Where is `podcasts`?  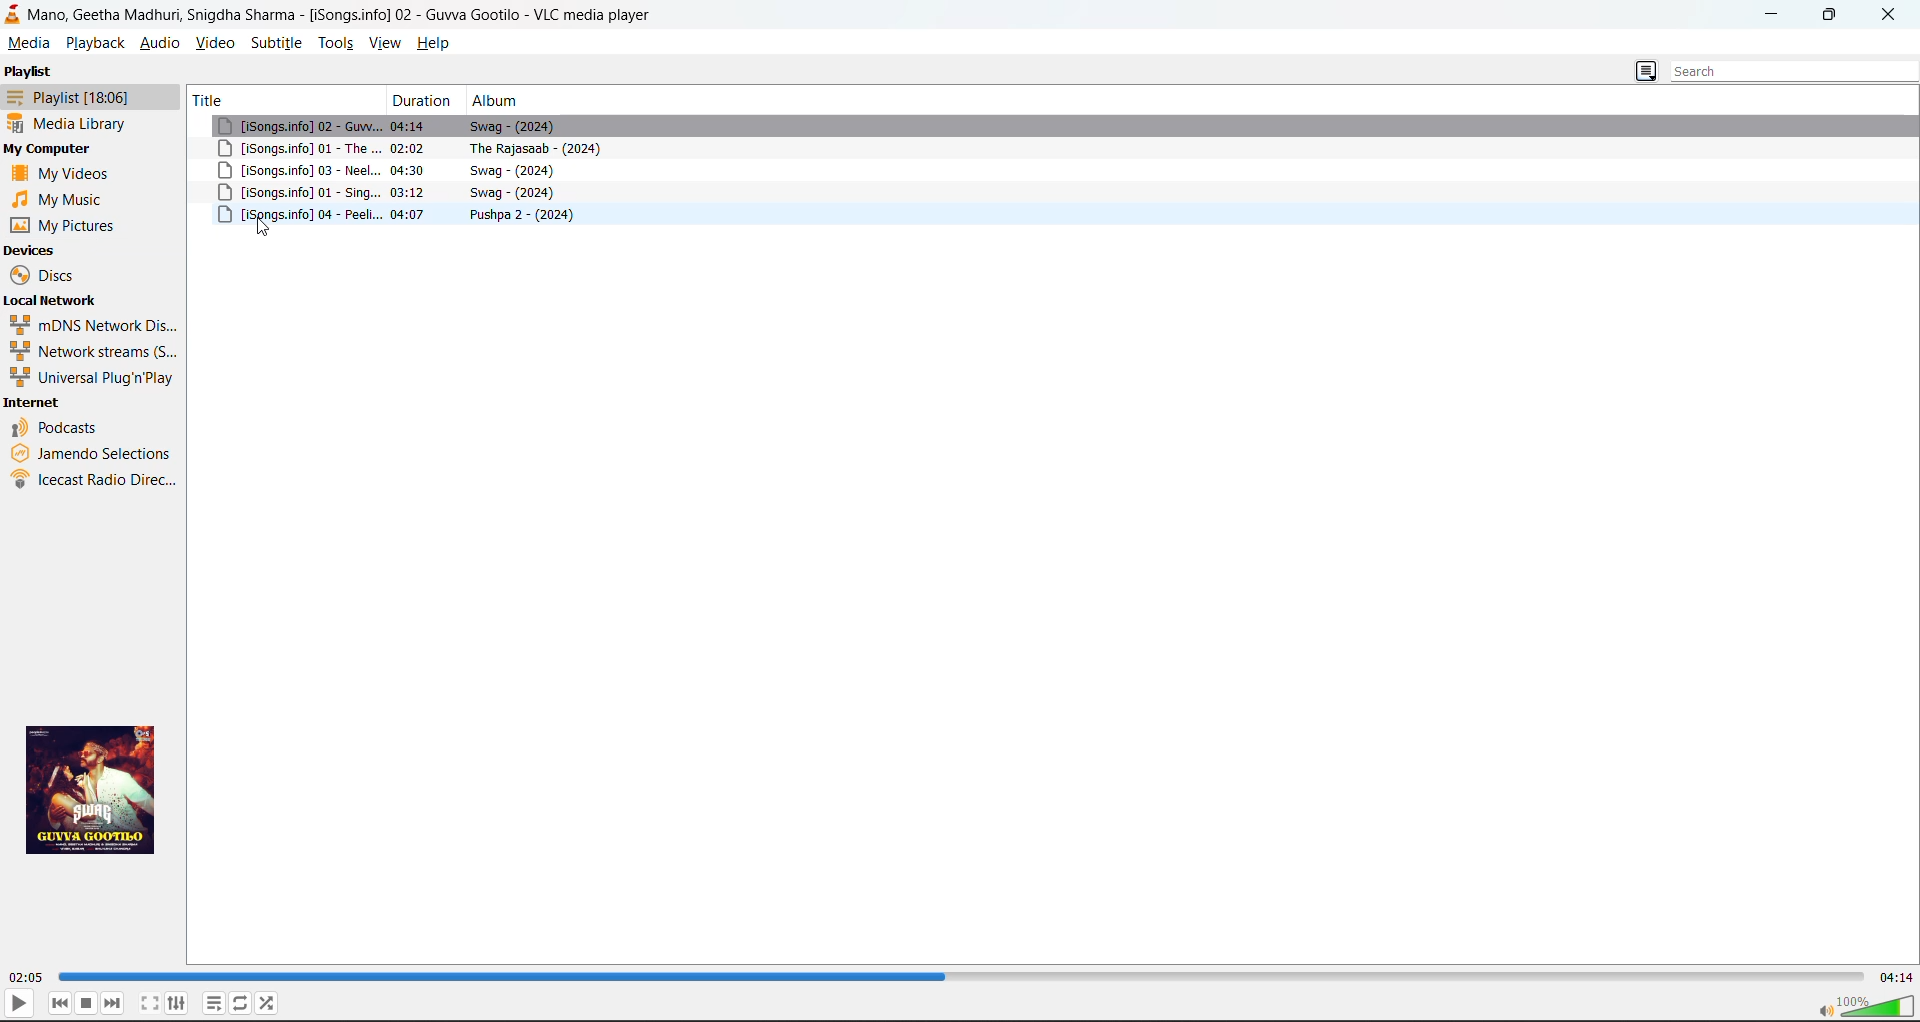 podcasts is located at coordinates (58, 426).